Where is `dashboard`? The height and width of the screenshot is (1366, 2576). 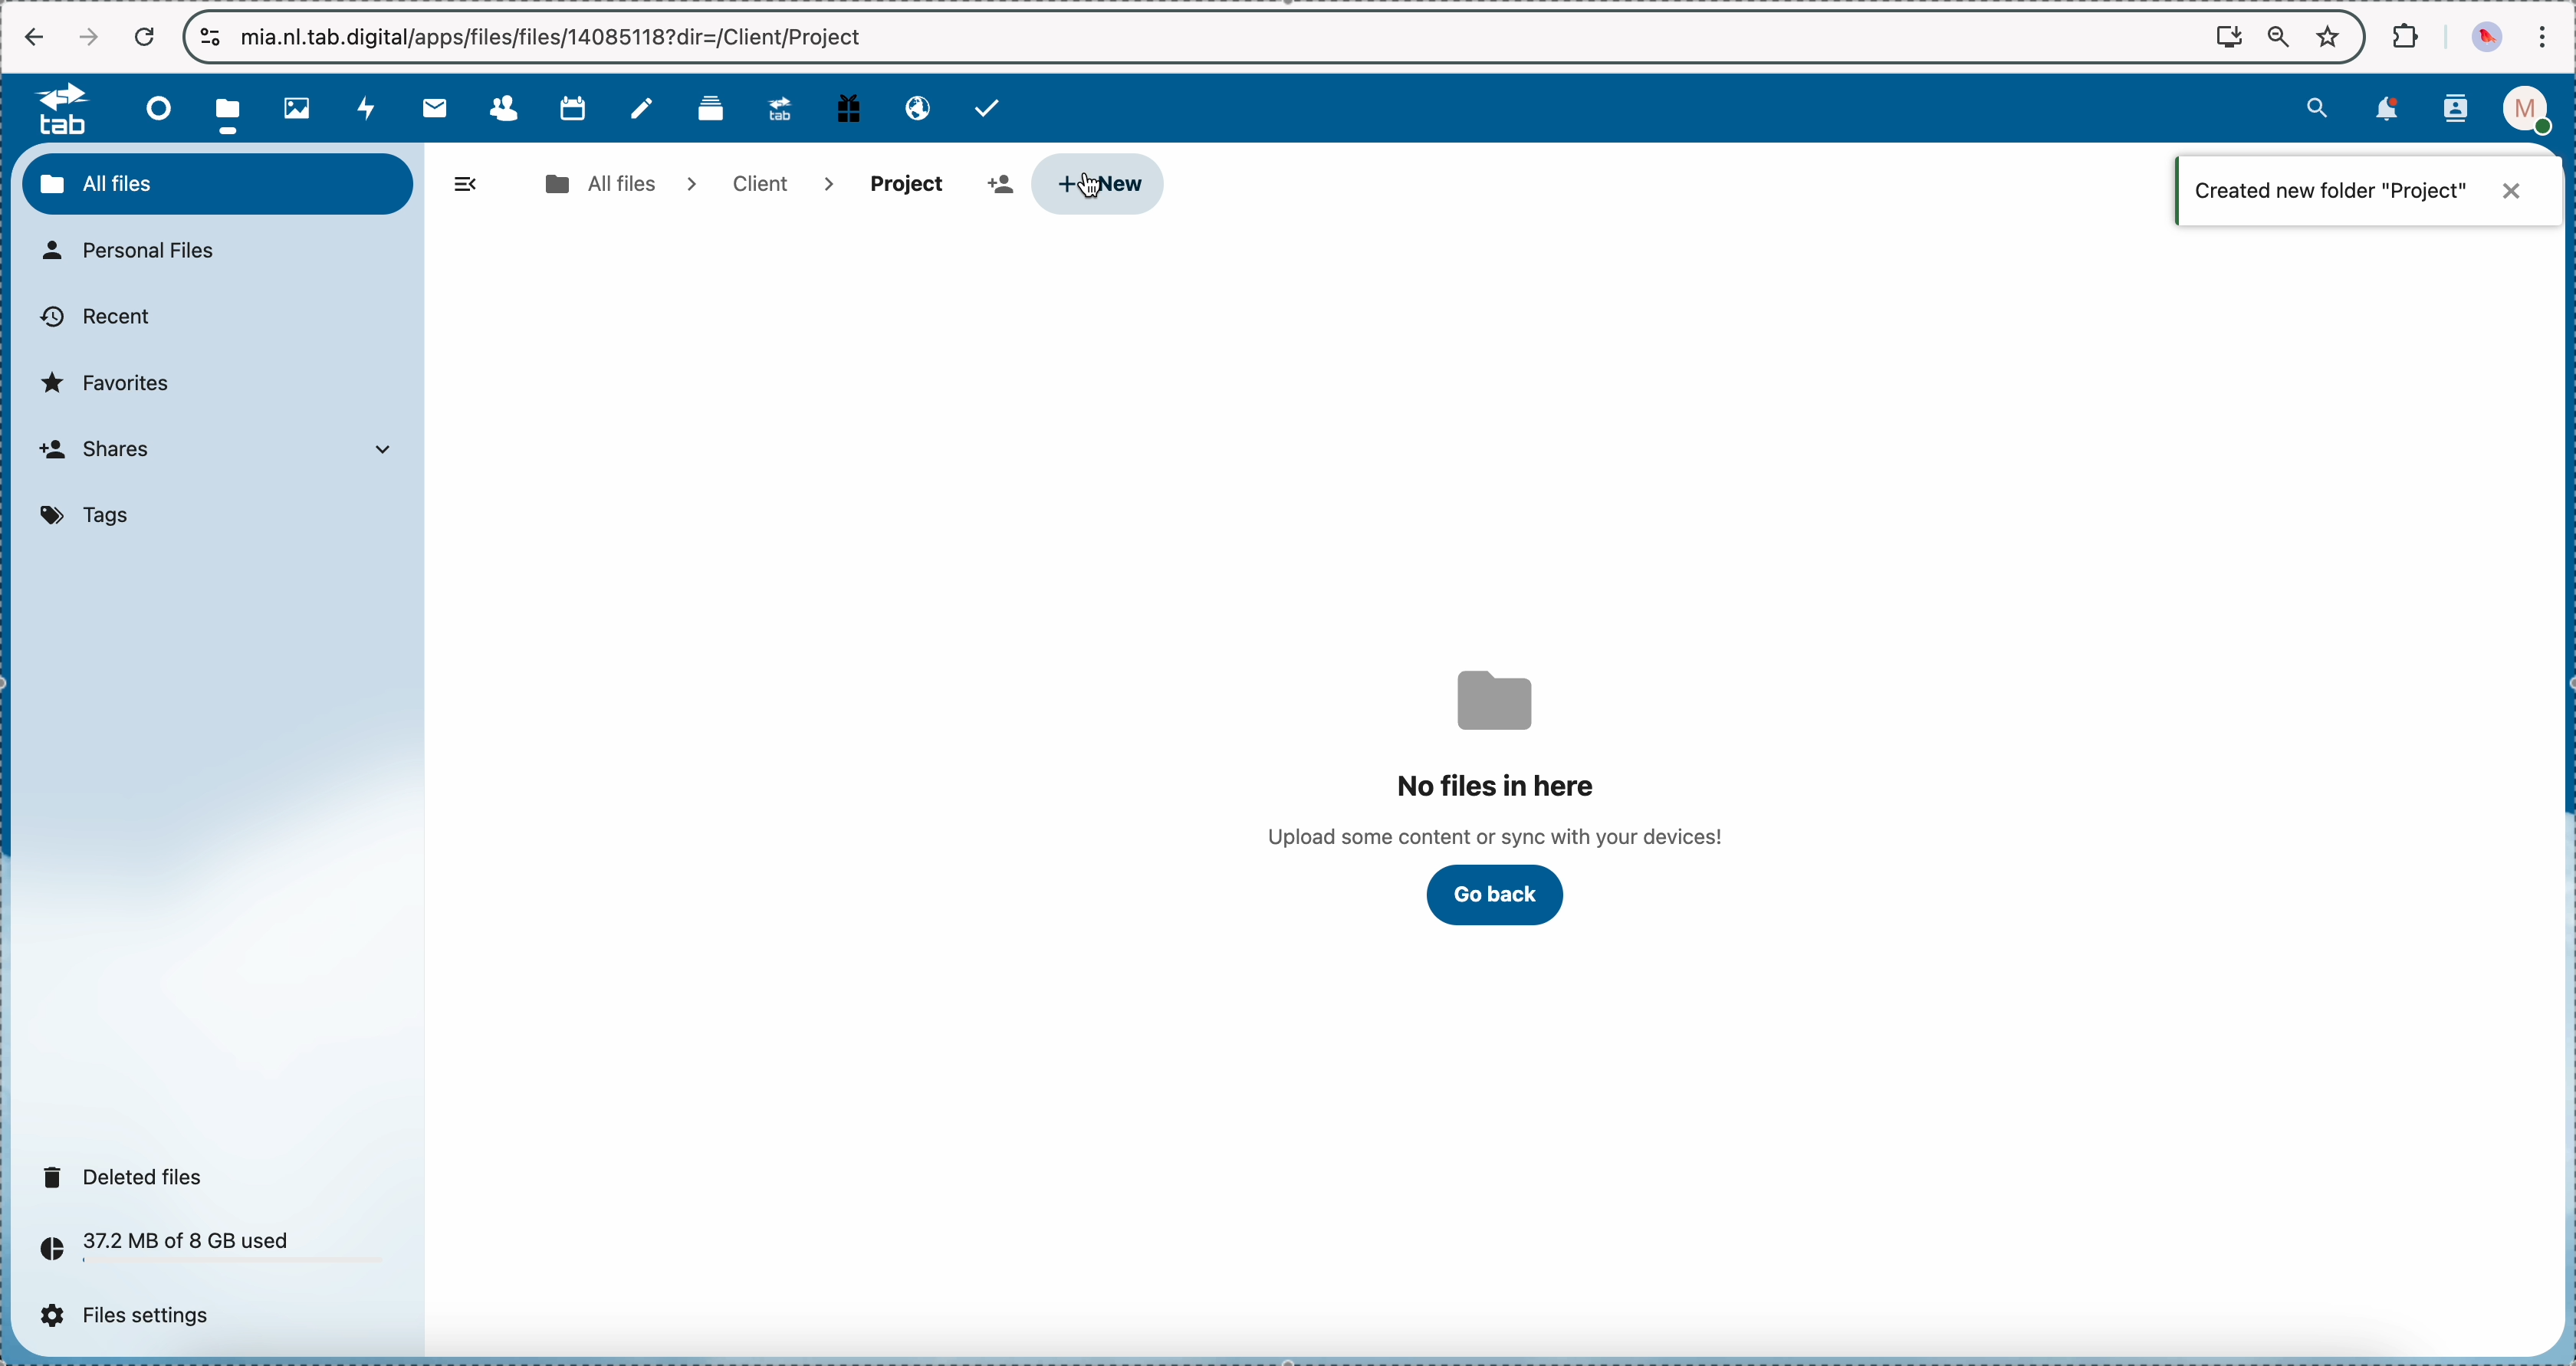 dashboard is located at coordinates (153, 108).